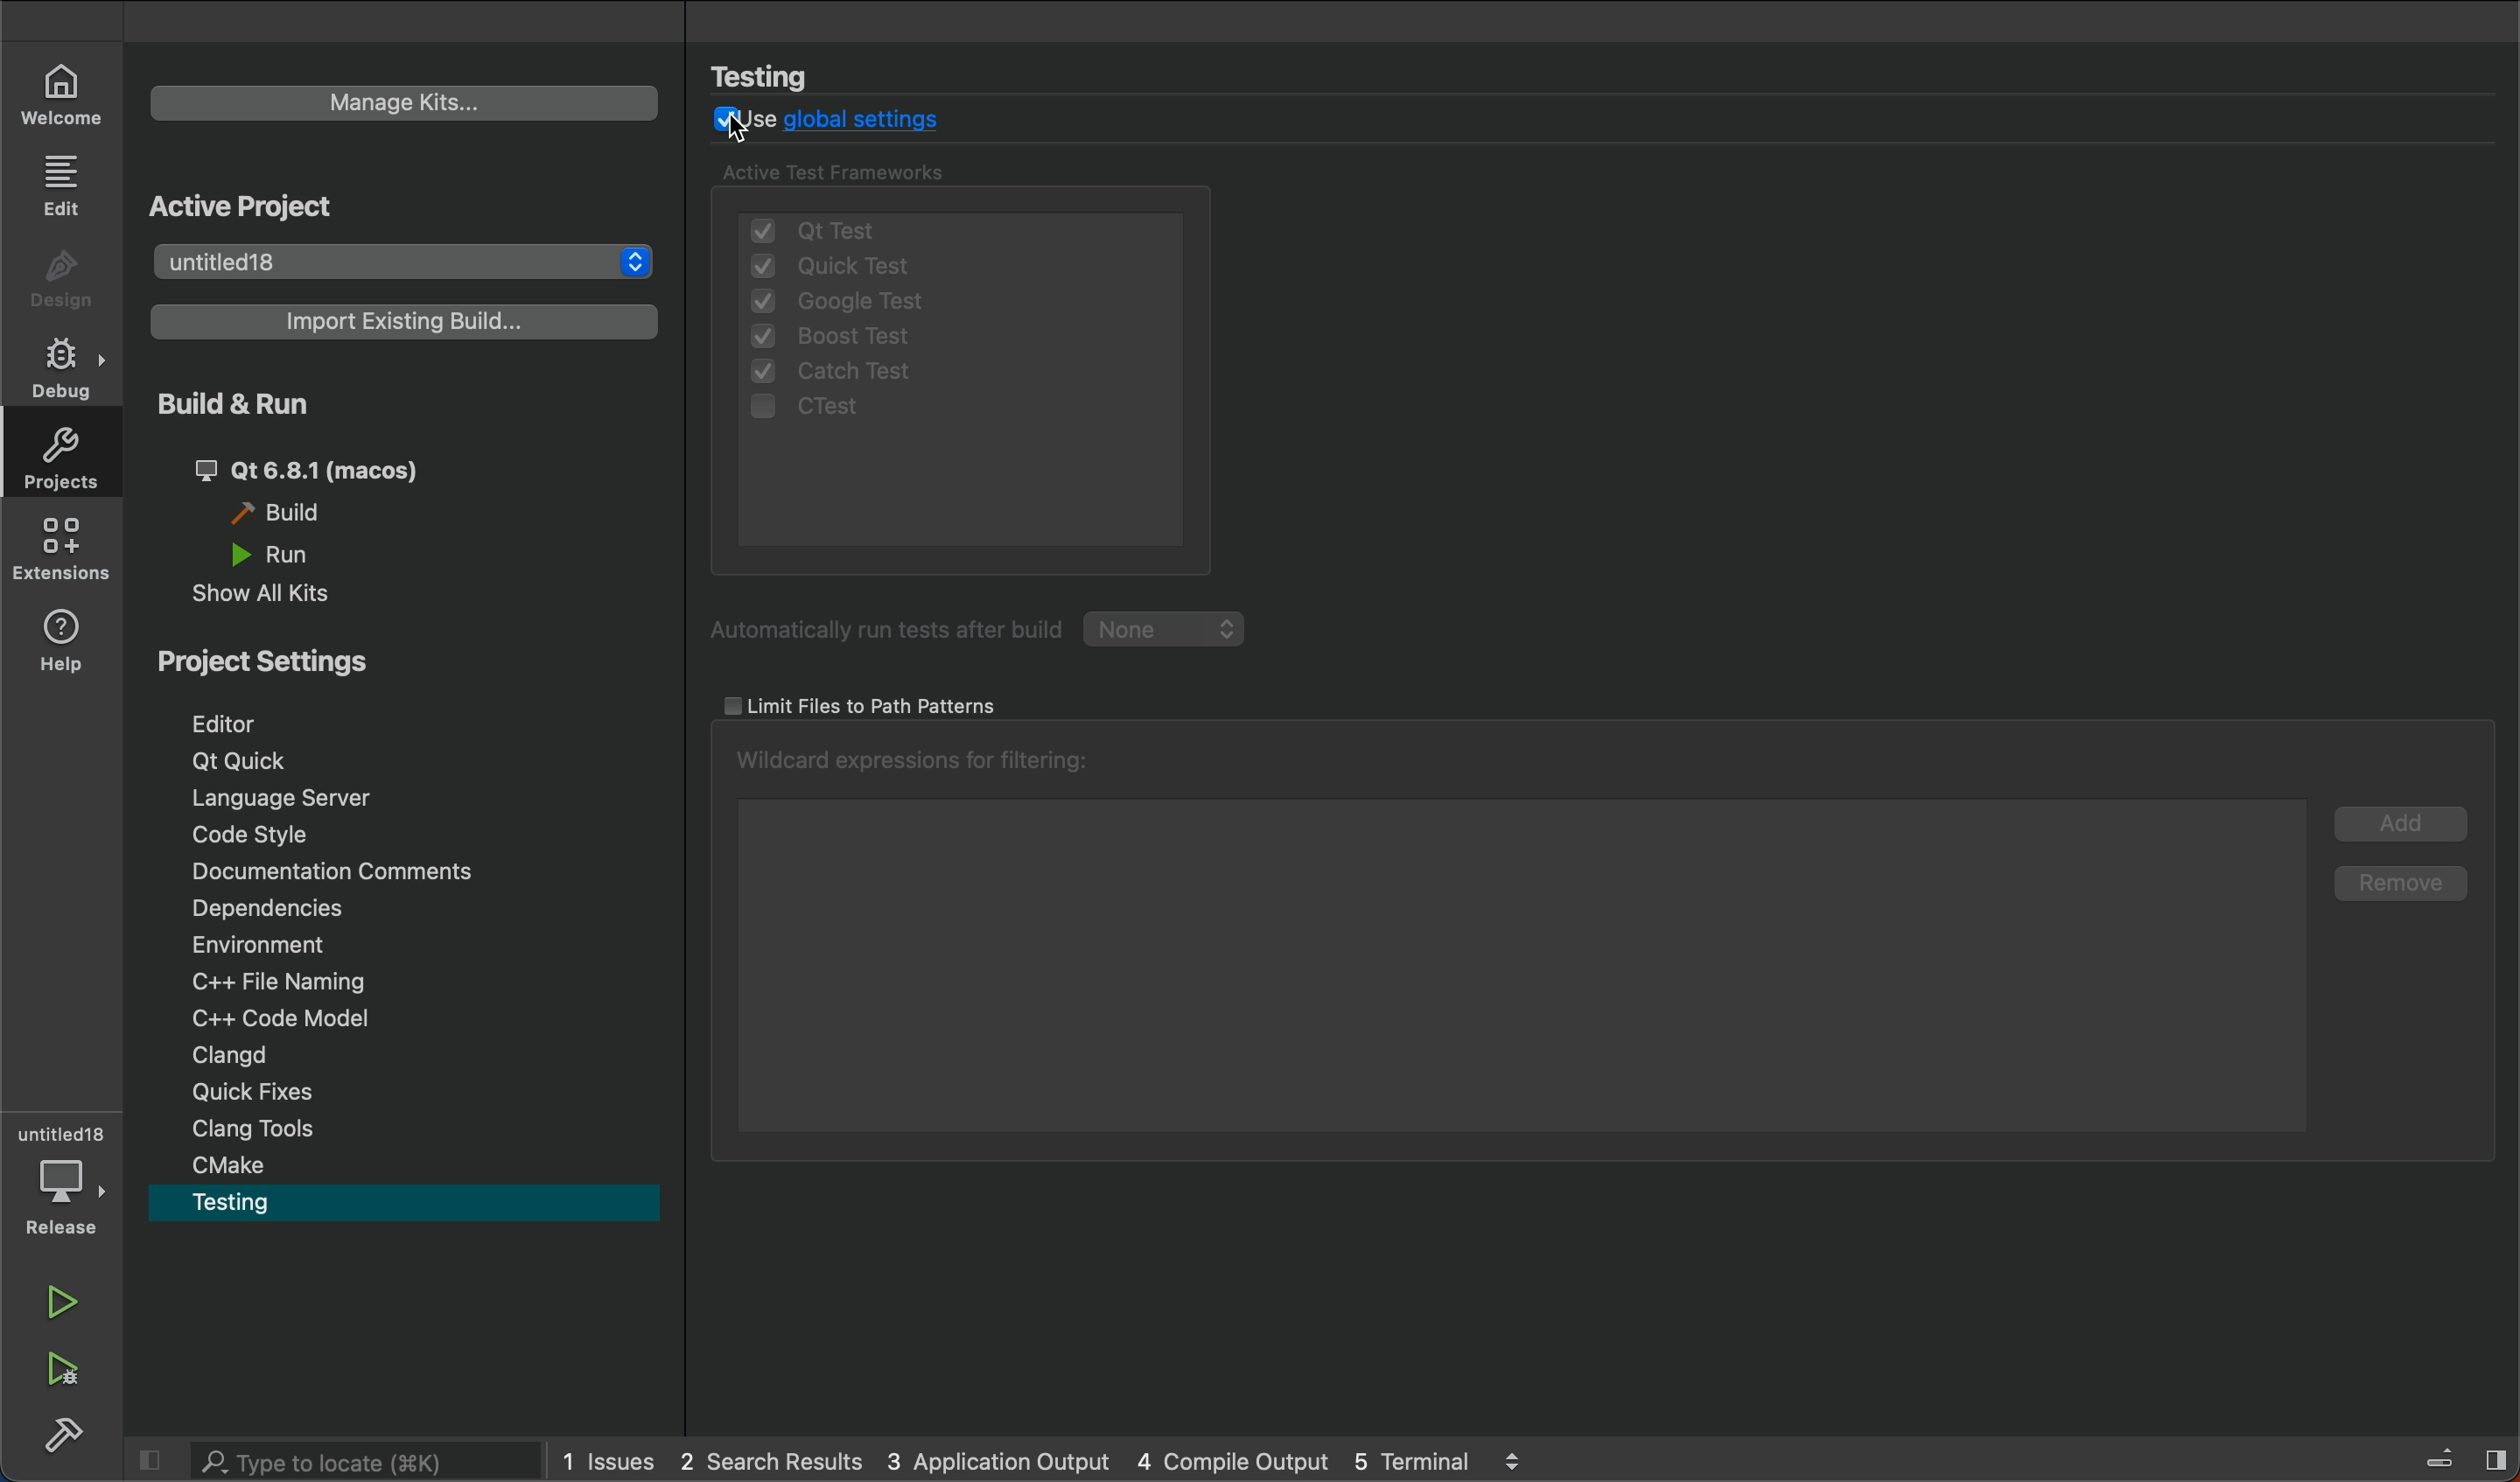 Image resolution: width=2520 pixels, height=1482 pixels. I want to click on welcome, so click(57, 92).